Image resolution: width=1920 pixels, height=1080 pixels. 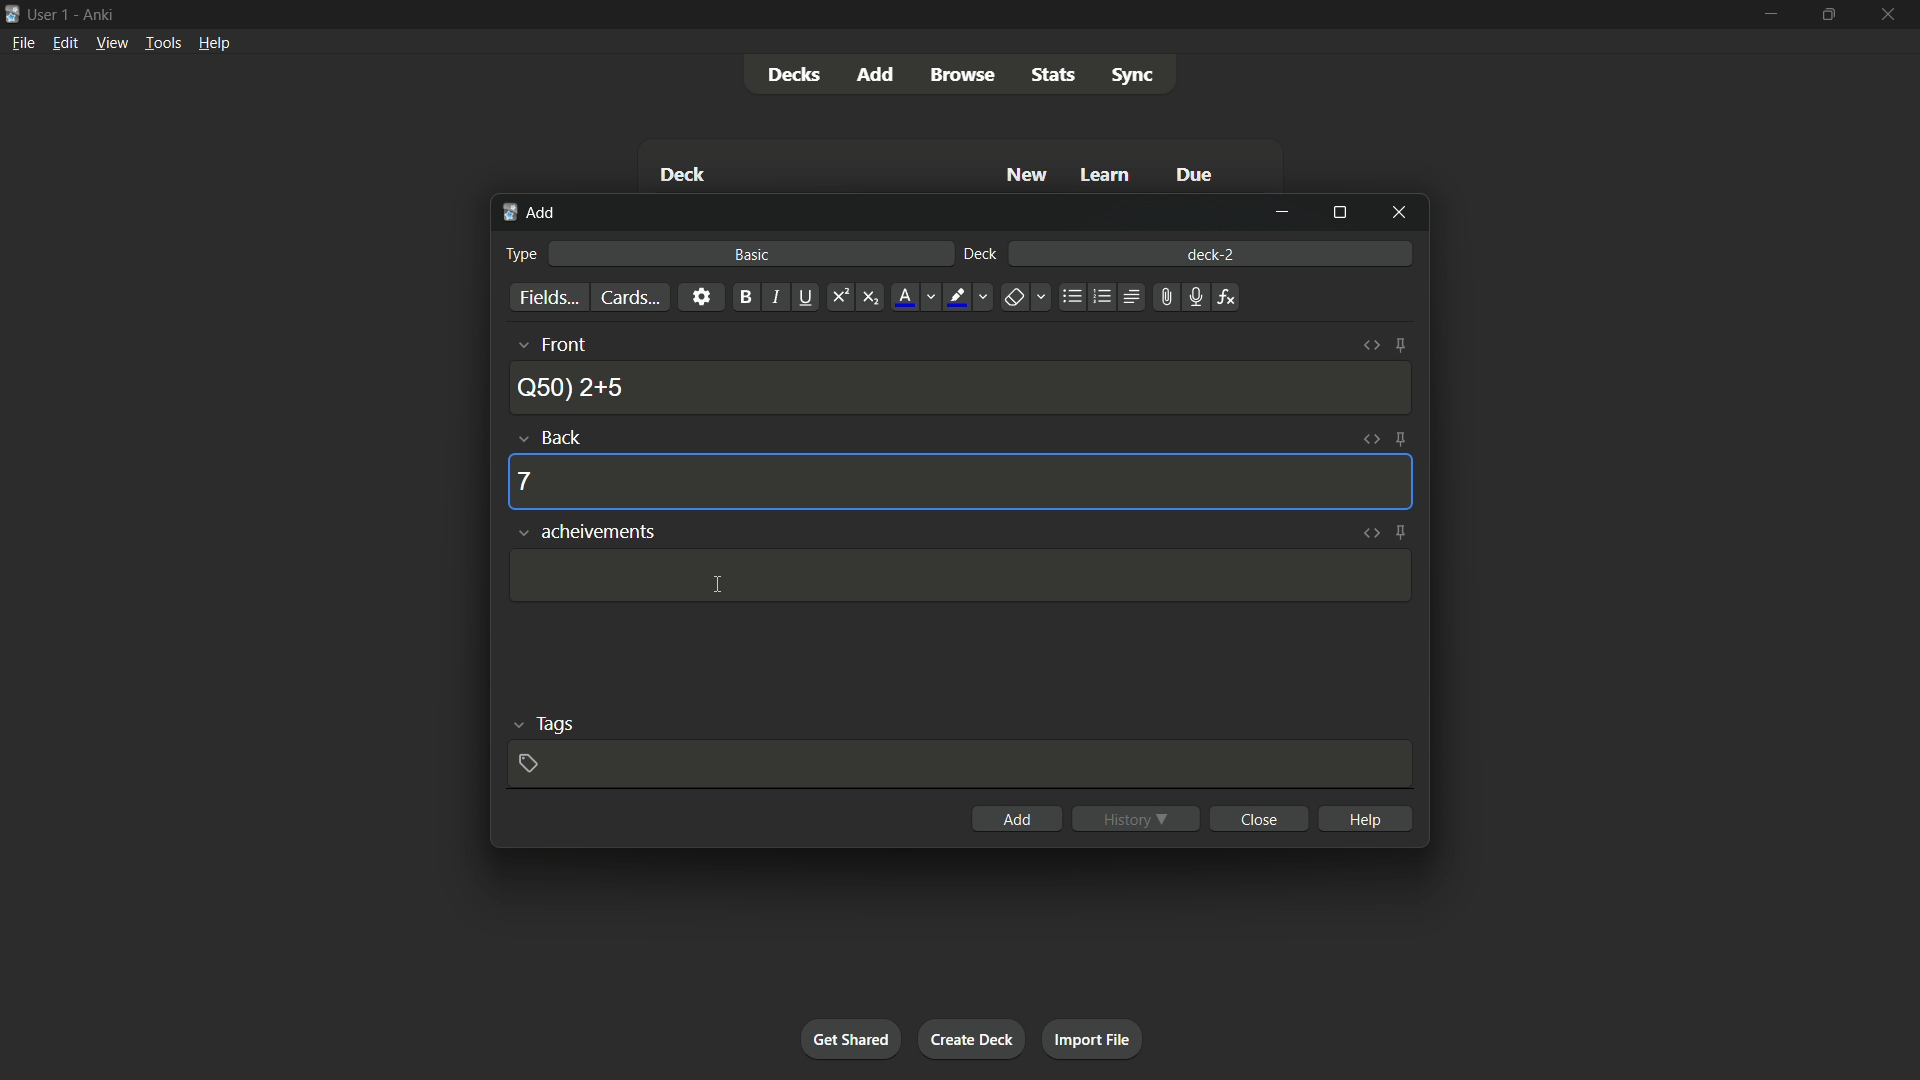 What do you see at coordinates (716, 585) in the screenshot?
I see `cursor` at bounding box center [716, 585].